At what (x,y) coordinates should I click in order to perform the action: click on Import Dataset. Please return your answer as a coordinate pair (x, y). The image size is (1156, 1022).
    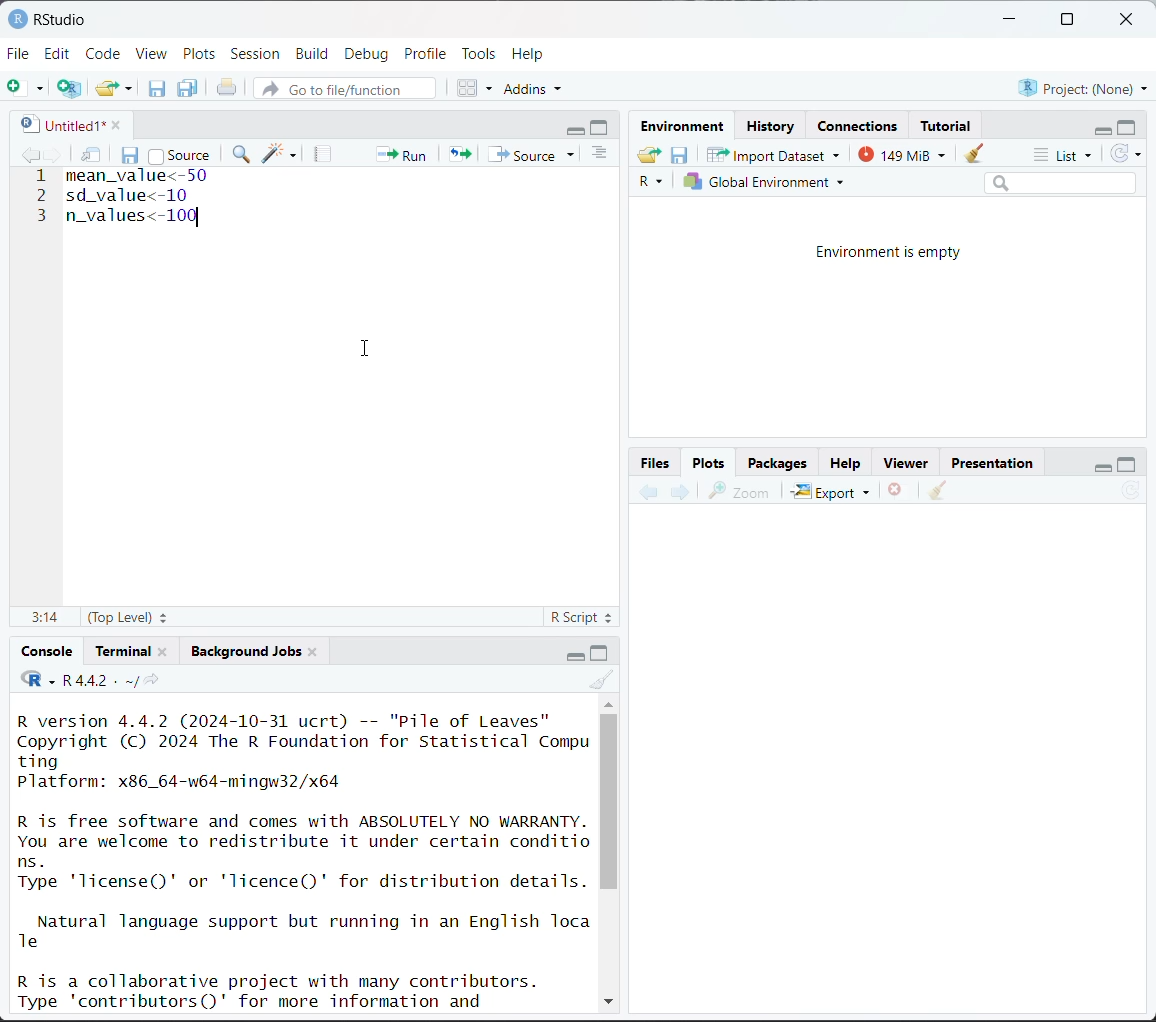
    Looking at the image, I should click on (774, 154).